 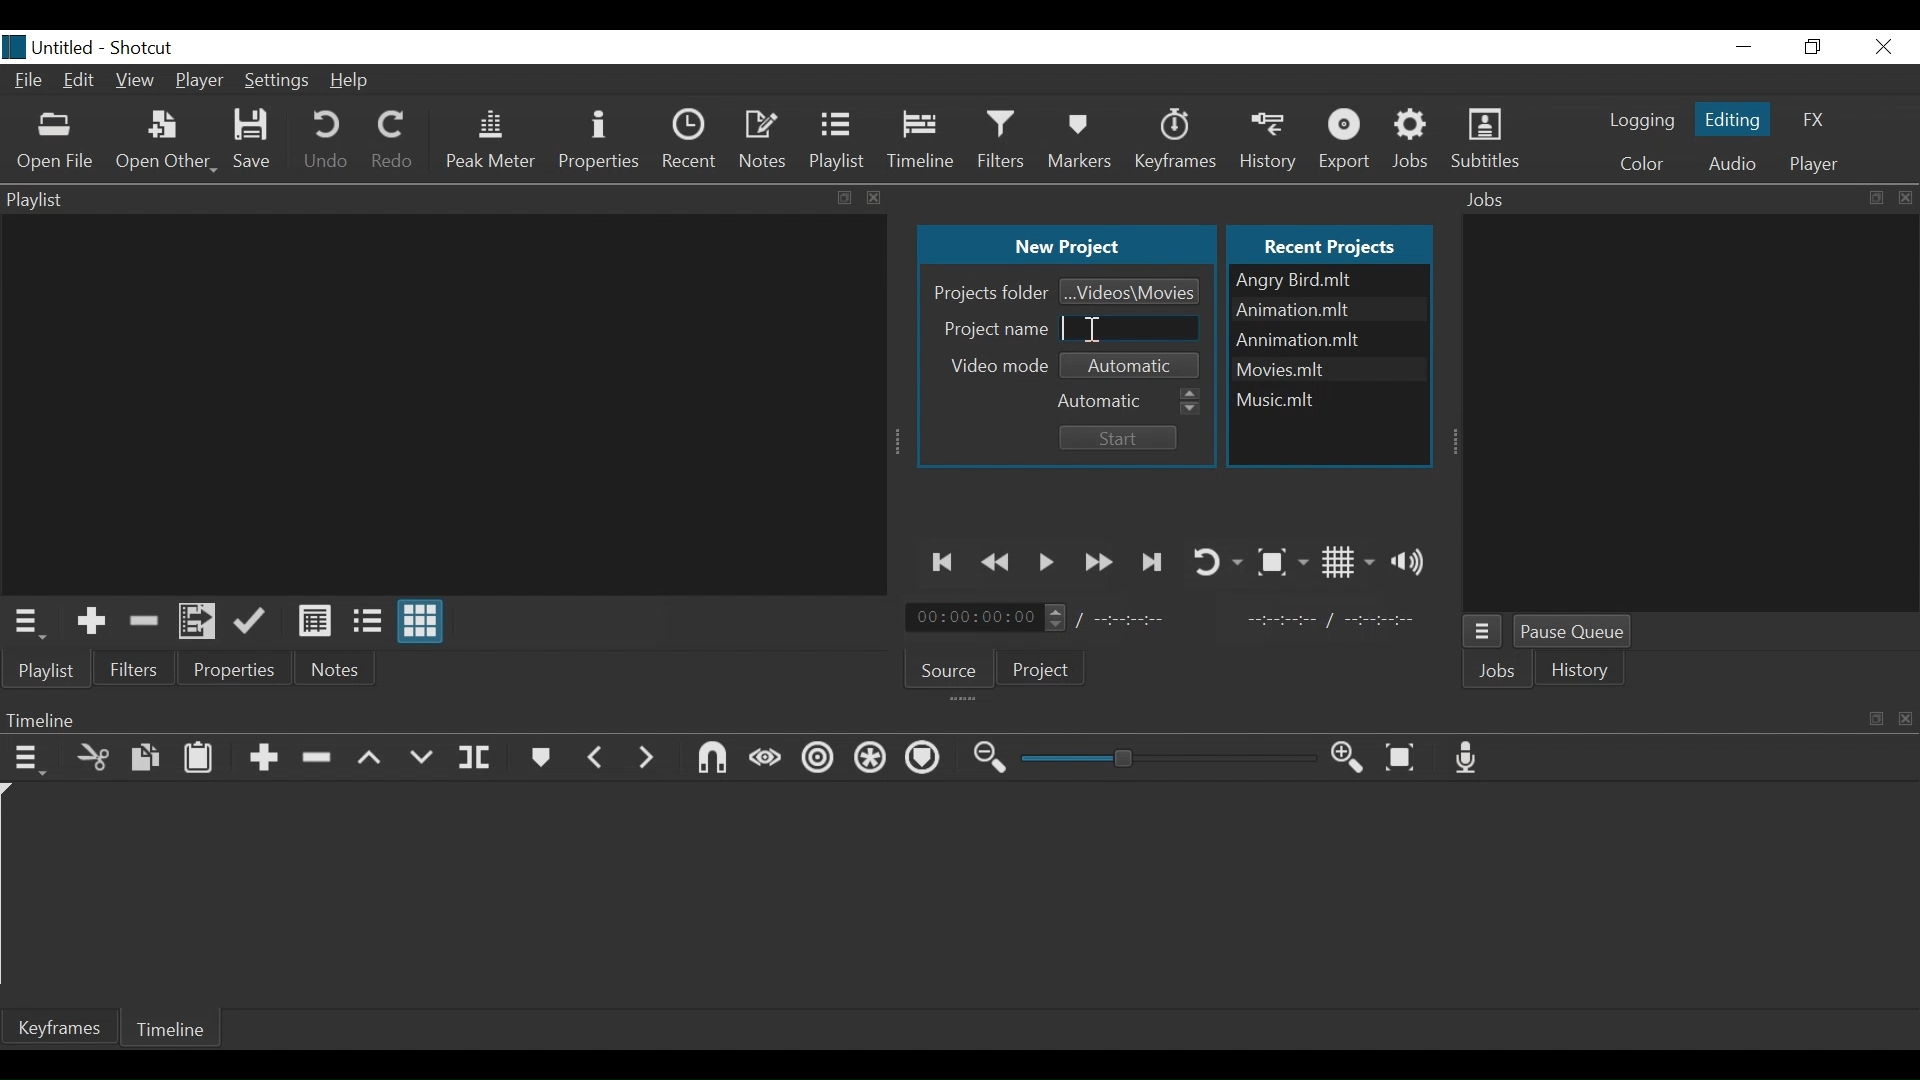 What do you see at coordinates (871, 760) in the screenshot?
I see `Ripple all tracks` at bounding box center [871, 760].